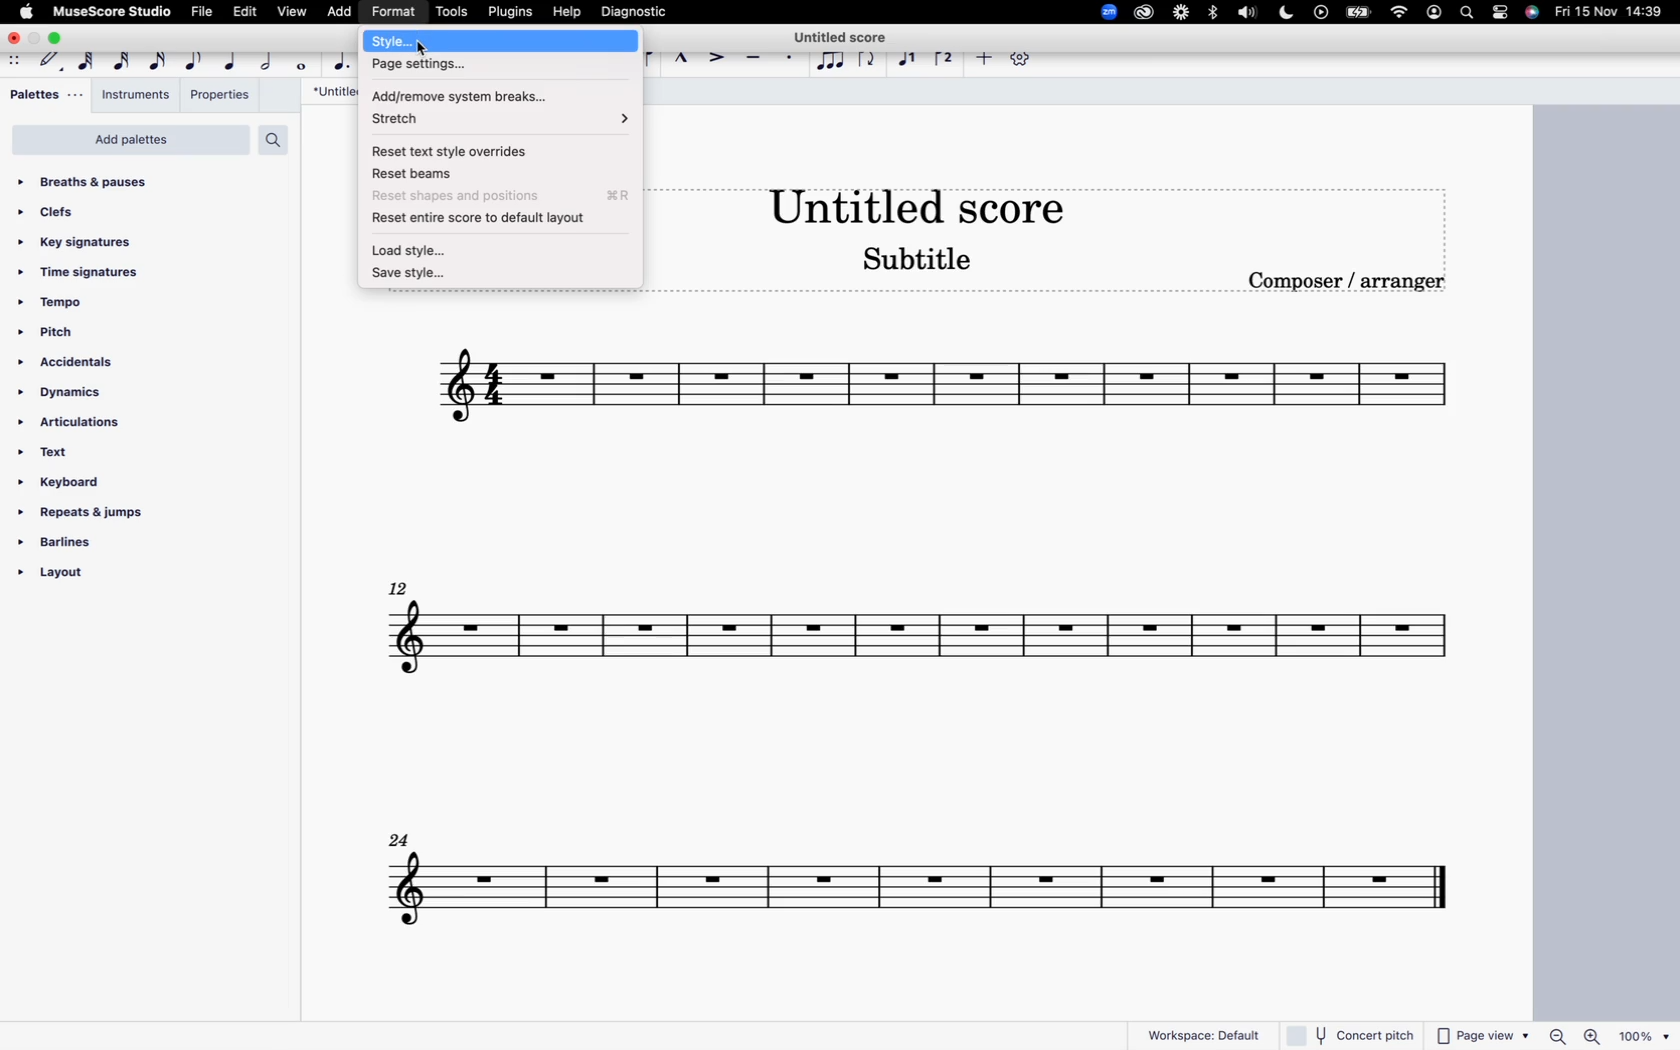 The image size is (1680, 1050). Describe the element at coordinates (56, 307) in the screenshot. I see `tempo` at that location.